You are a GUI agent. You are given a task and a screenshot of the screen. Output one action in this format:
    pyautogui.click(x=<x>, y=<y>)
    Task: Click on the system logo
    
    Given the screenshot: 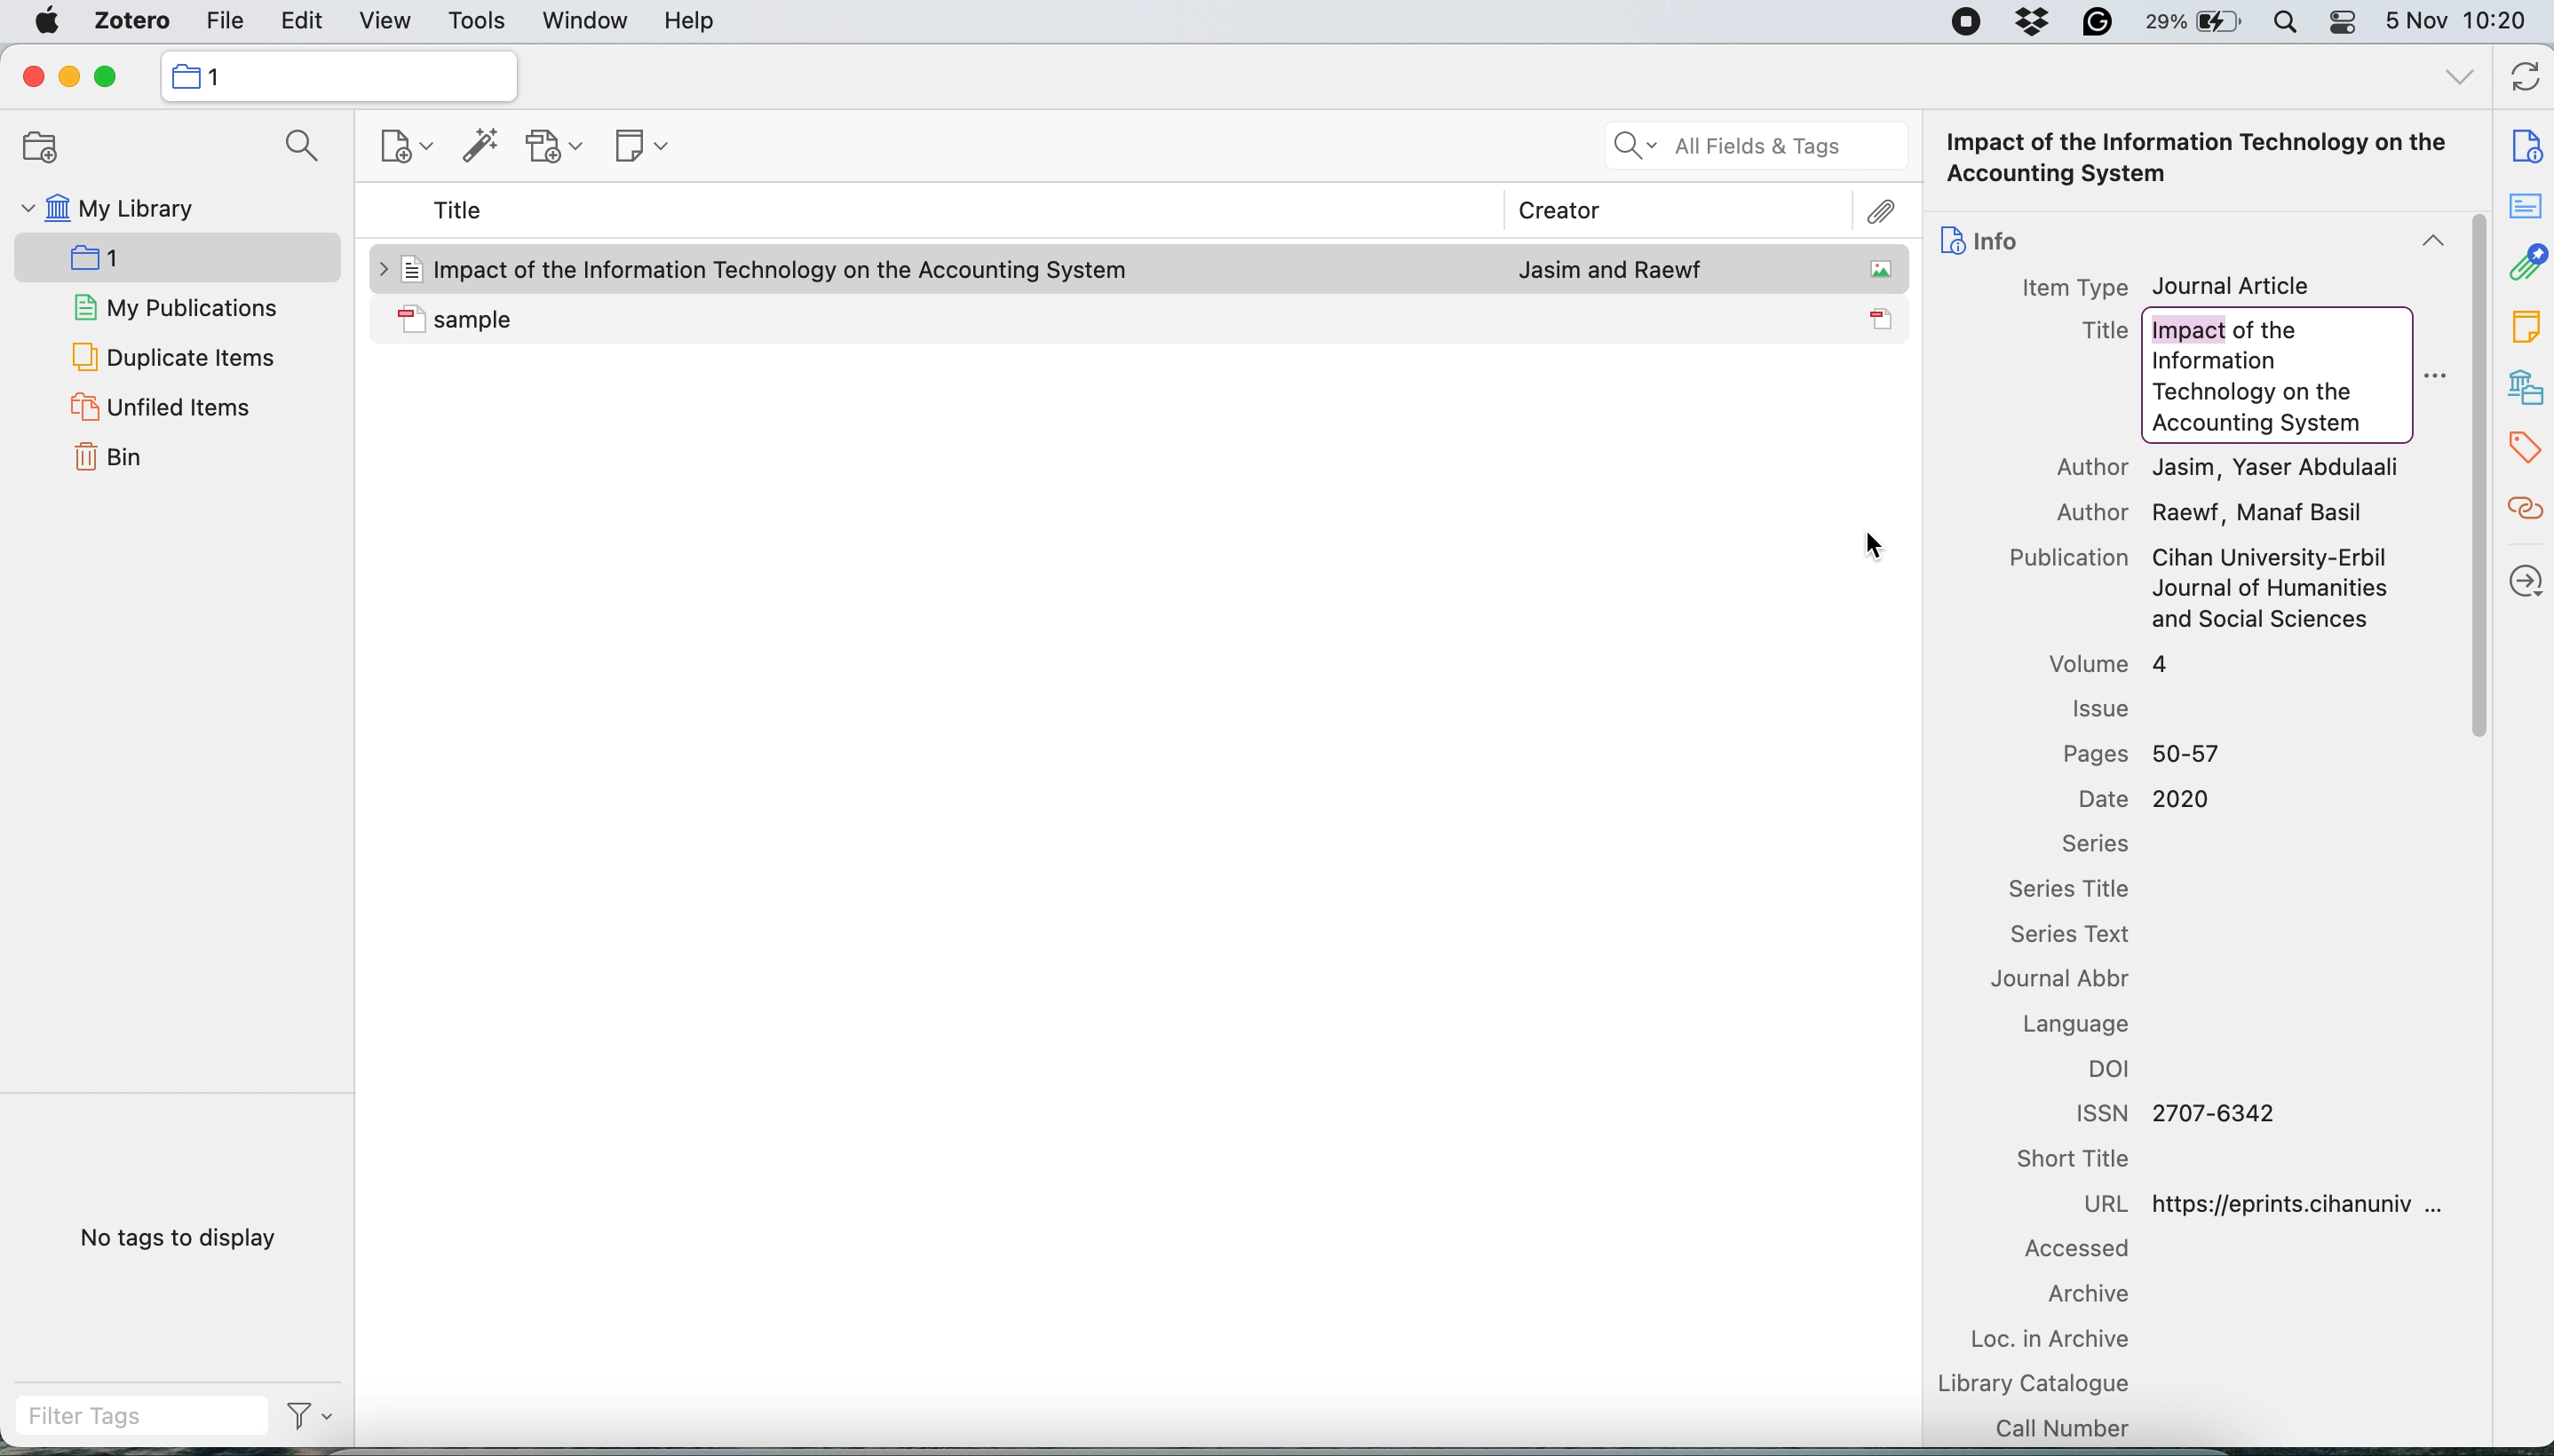 What is the action you would take?
    pyautogui.click(x=44, y=22)
    